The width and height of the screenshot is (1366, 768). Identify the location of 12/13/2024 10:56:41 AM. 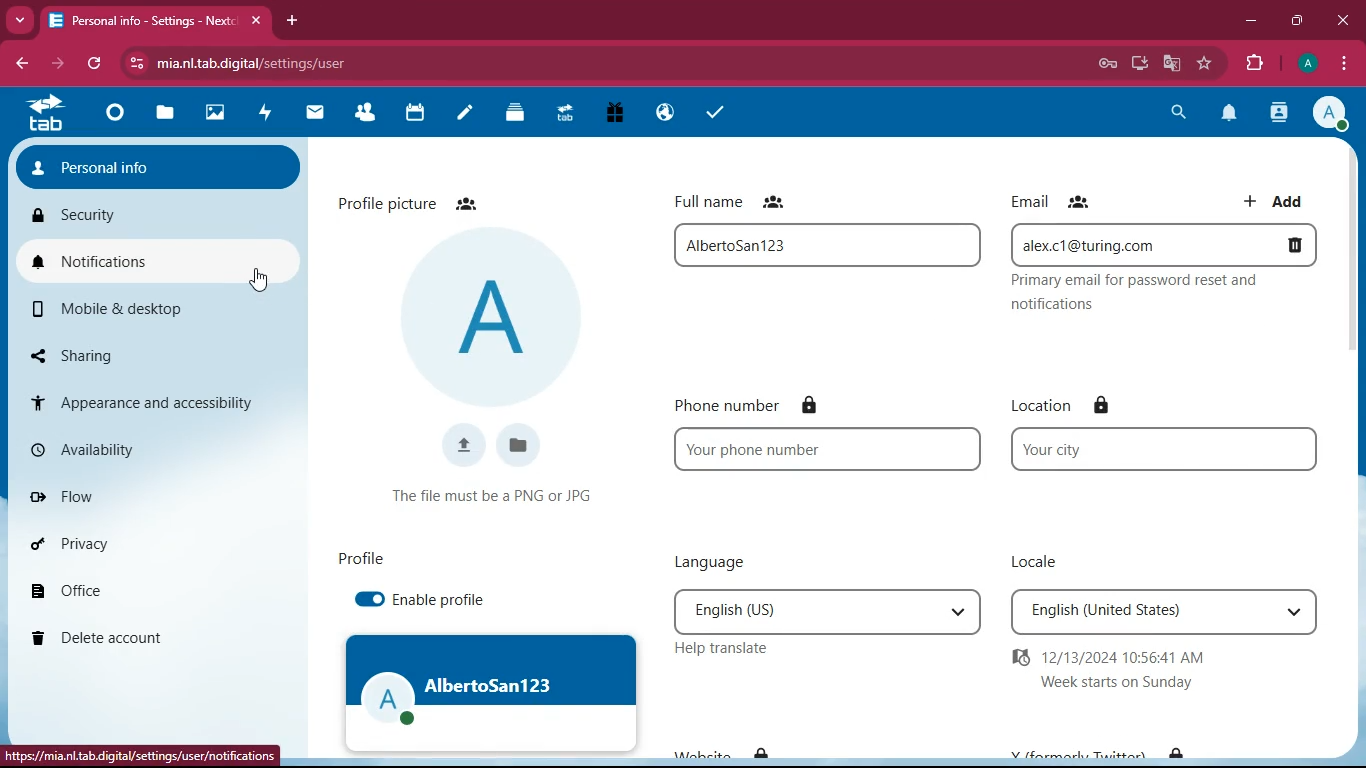
(1108, 657).